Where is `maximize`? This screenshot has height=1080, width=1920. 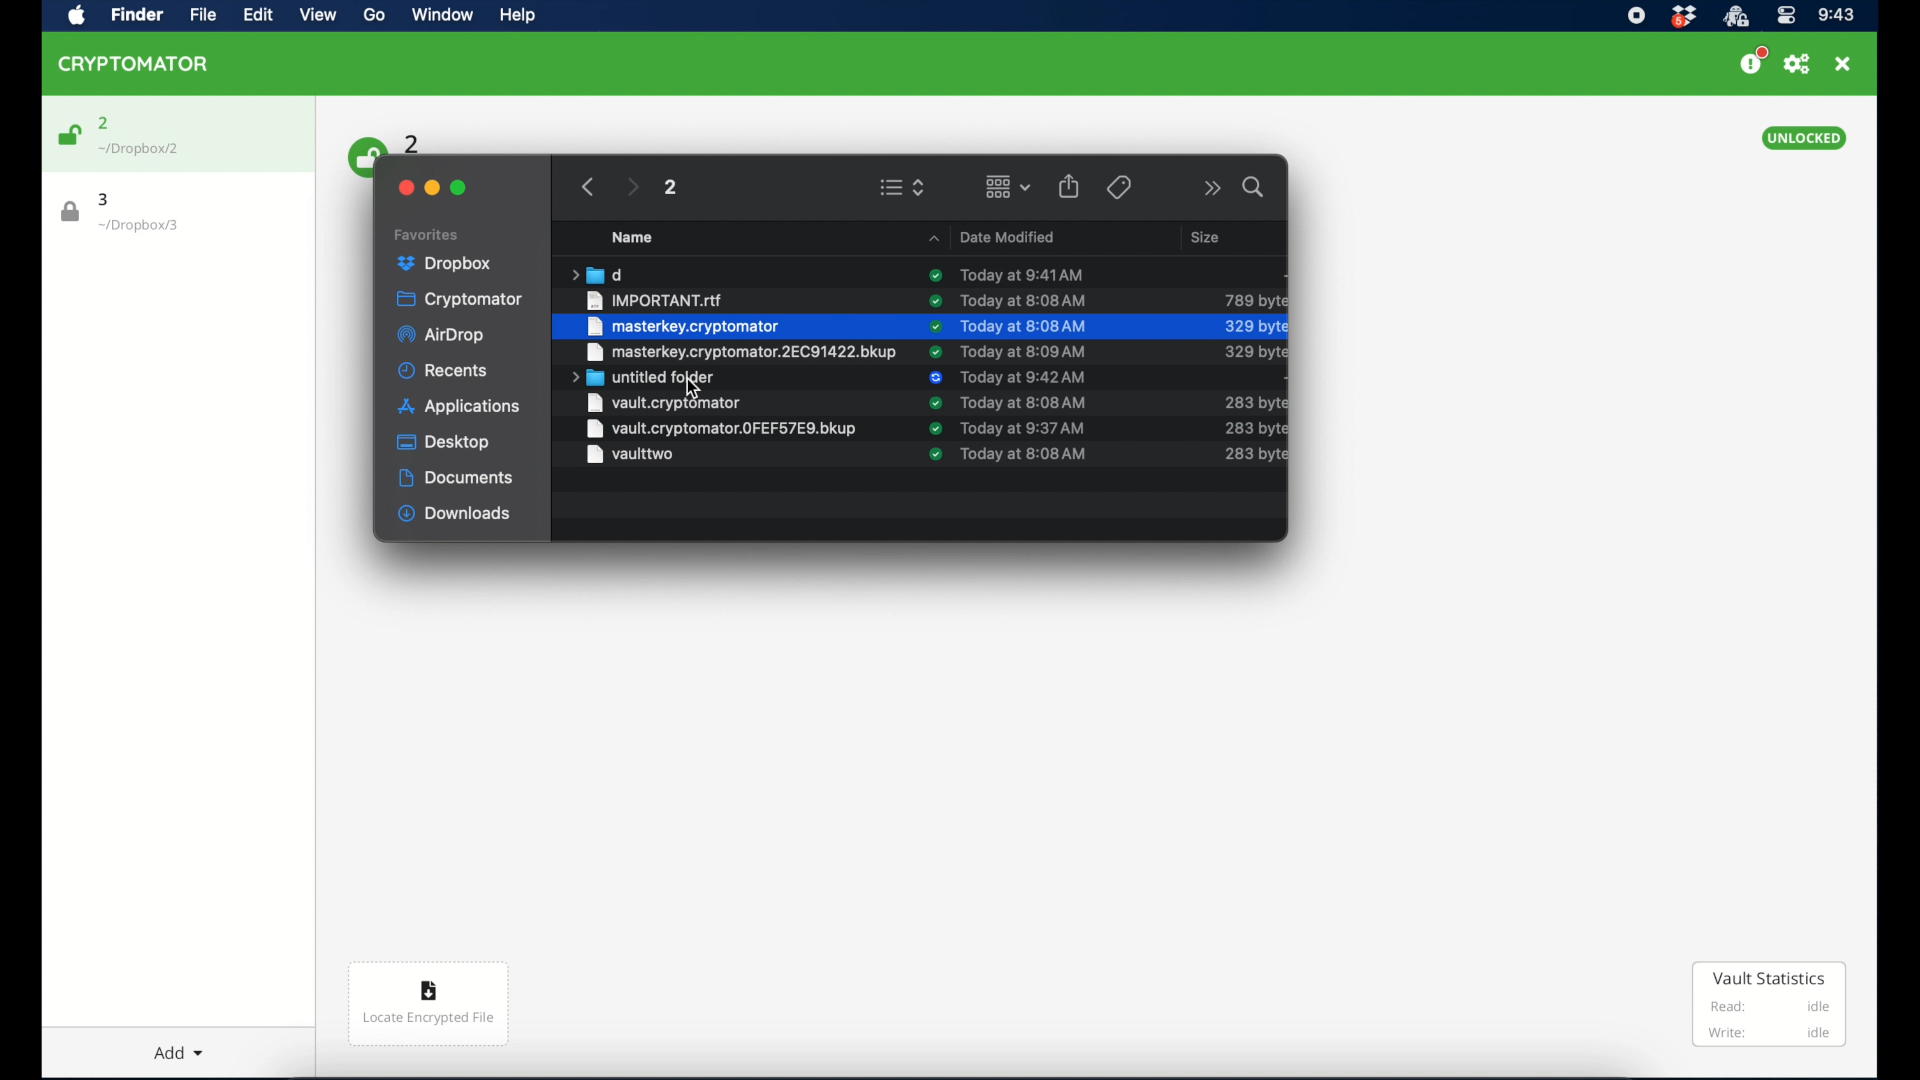 maximize is located at coordinates (459, 188).